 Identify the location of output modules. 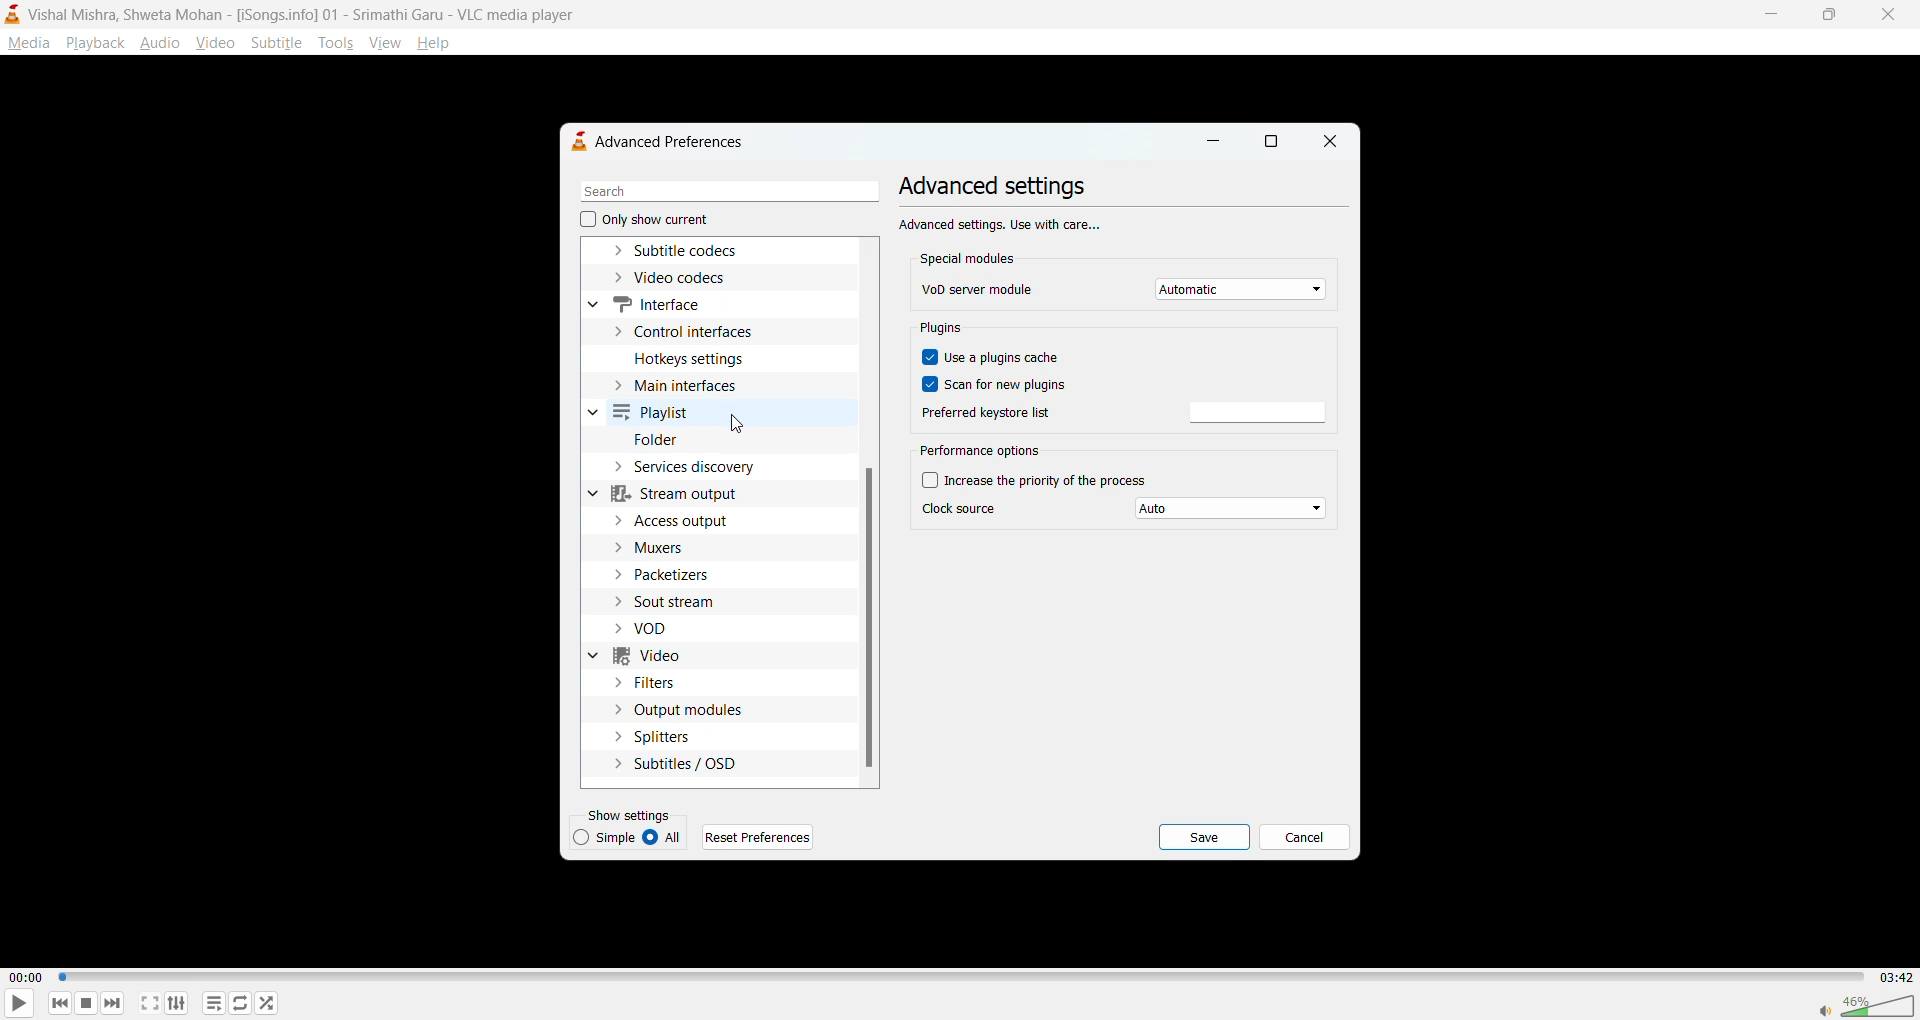
(681, 710).